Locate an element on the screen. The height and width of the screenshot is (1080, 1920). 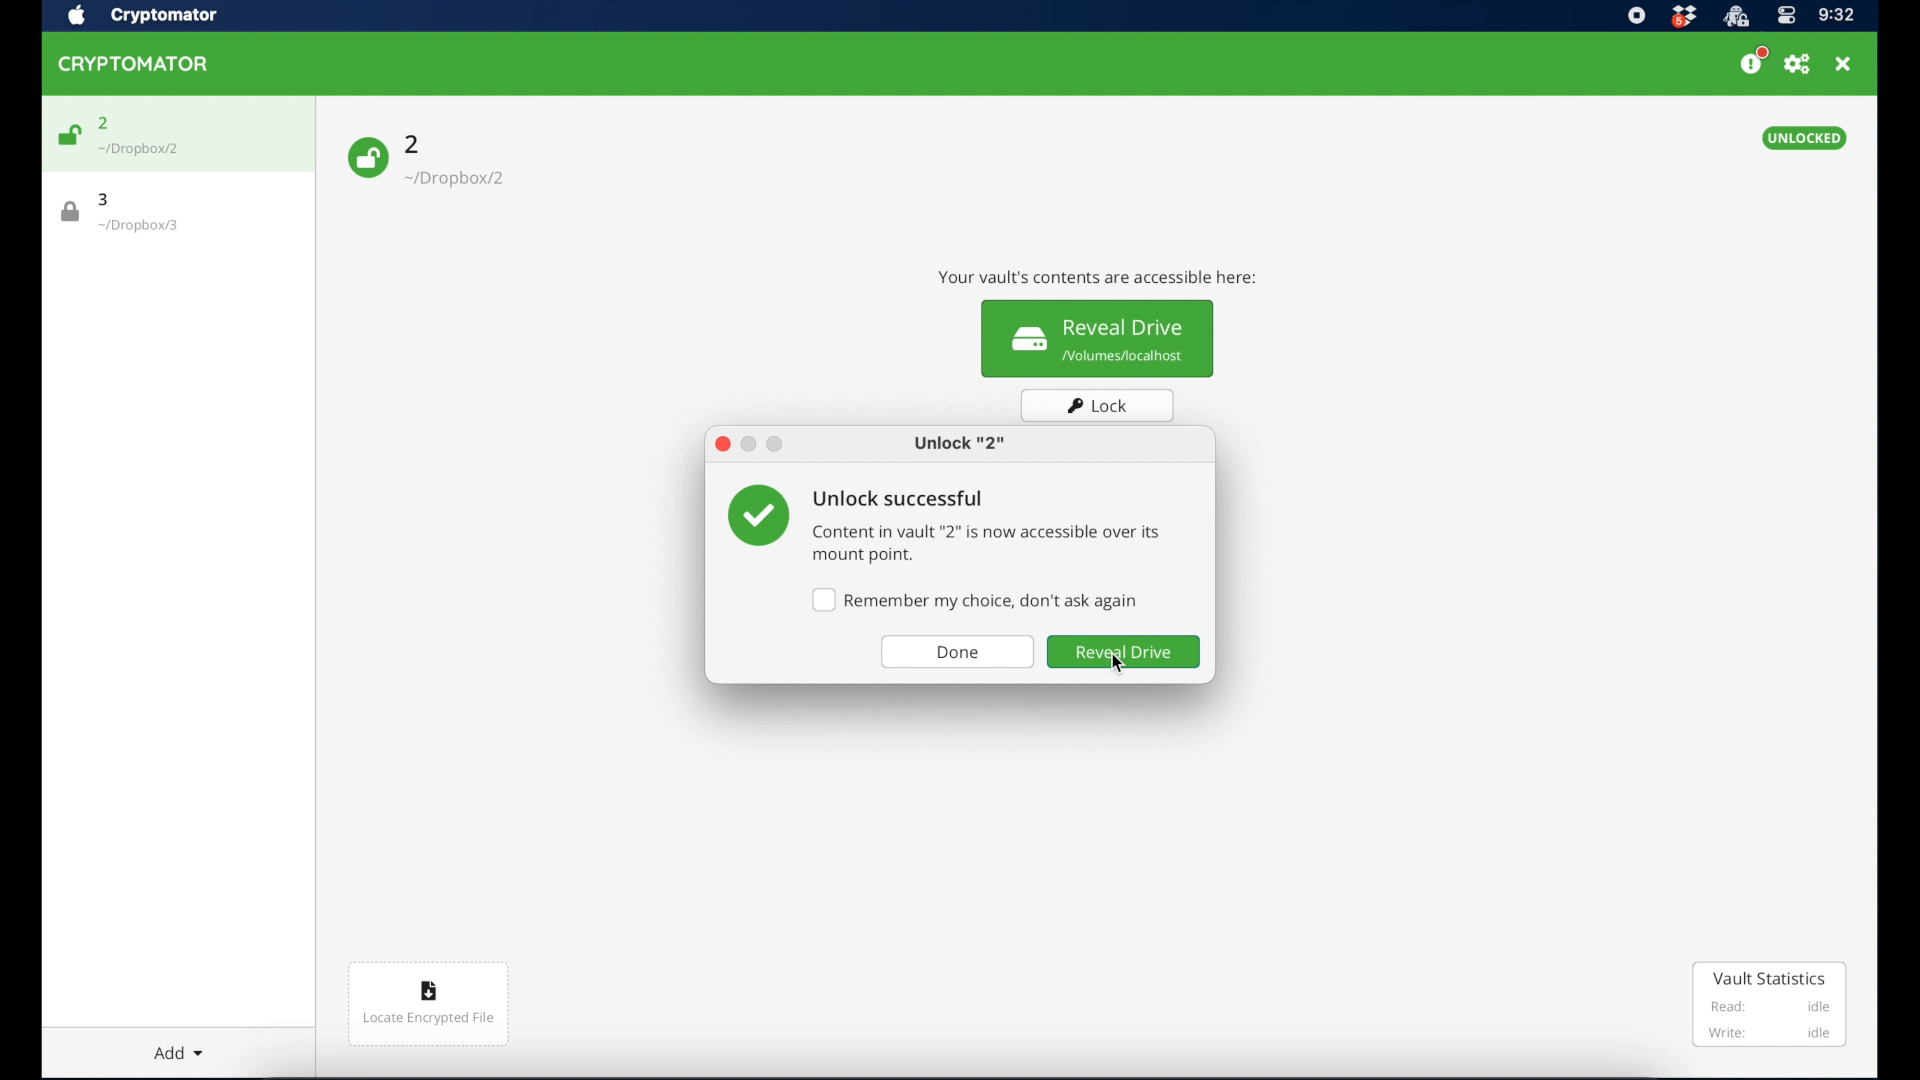
Add dropdown is located at coordinates (185, 1051).